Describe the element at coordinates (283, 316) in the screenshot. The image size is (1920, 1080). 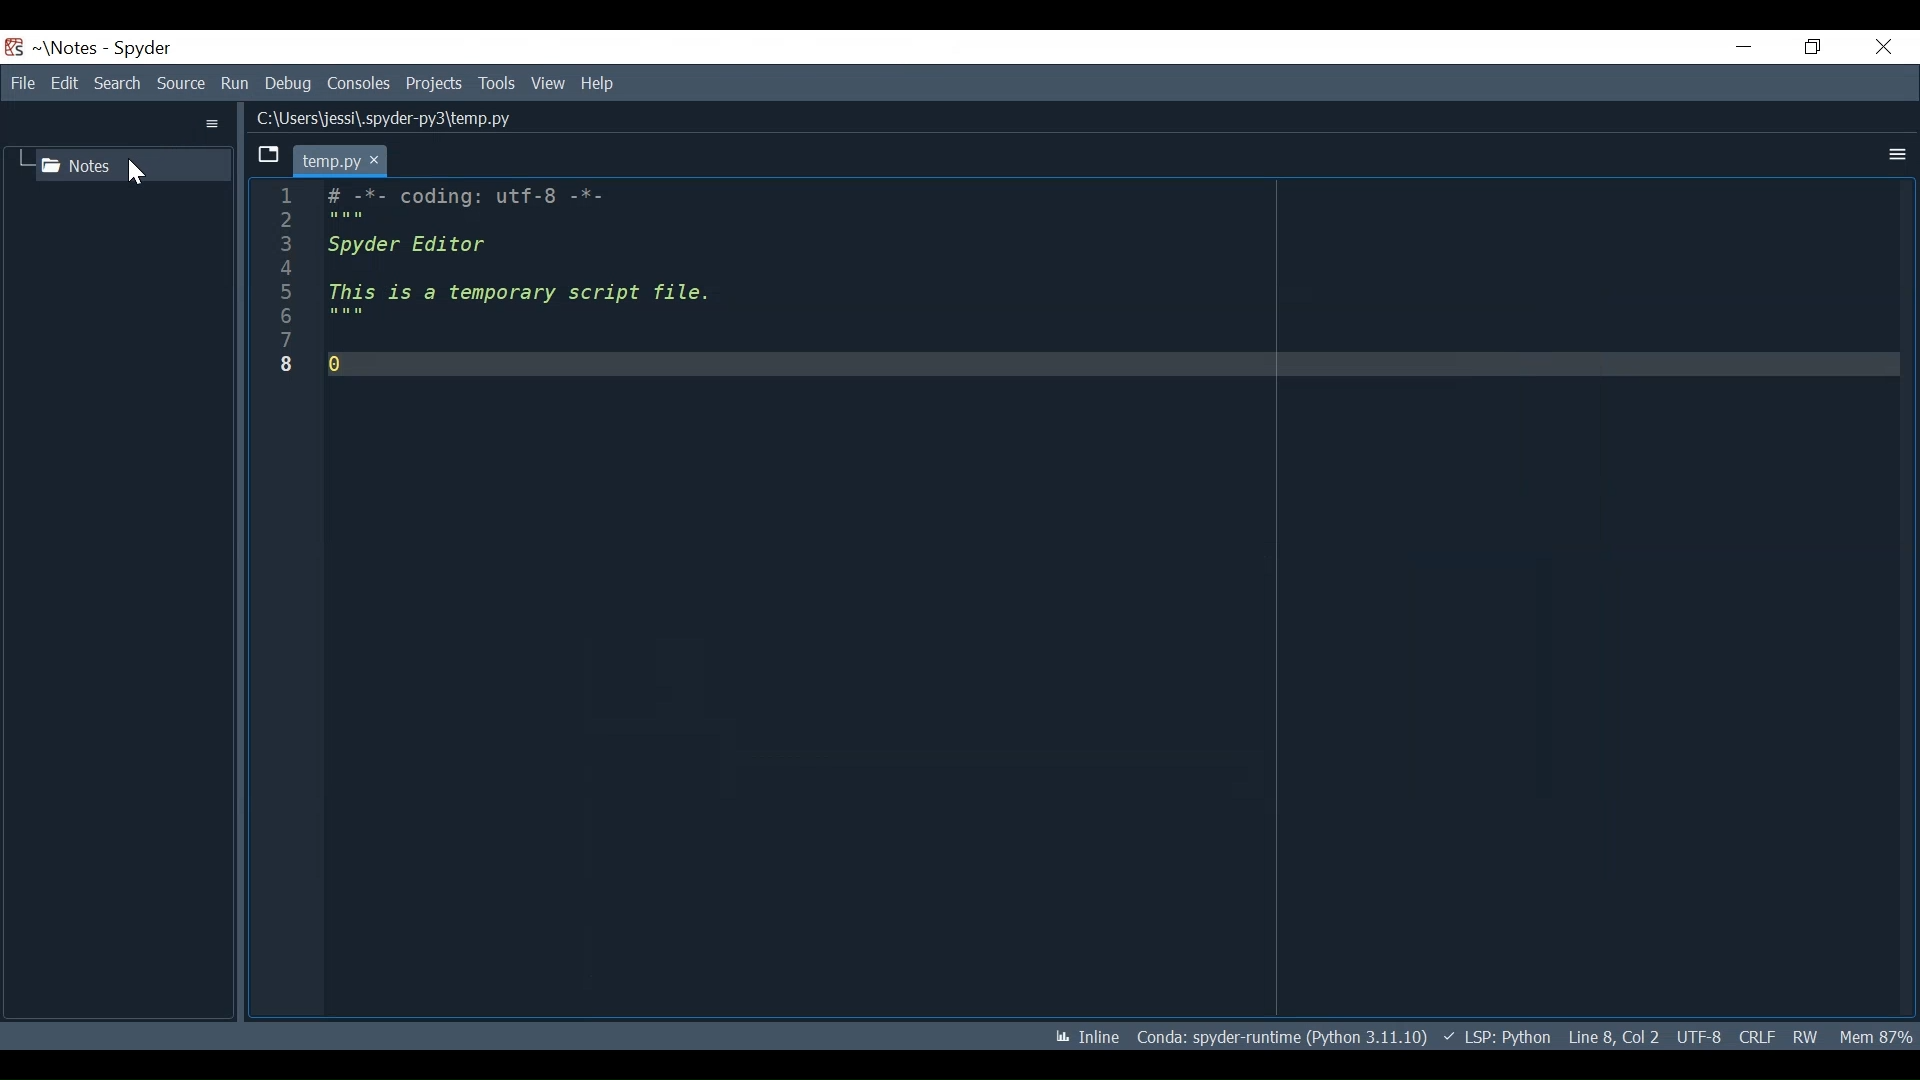
I see `6` at that location.